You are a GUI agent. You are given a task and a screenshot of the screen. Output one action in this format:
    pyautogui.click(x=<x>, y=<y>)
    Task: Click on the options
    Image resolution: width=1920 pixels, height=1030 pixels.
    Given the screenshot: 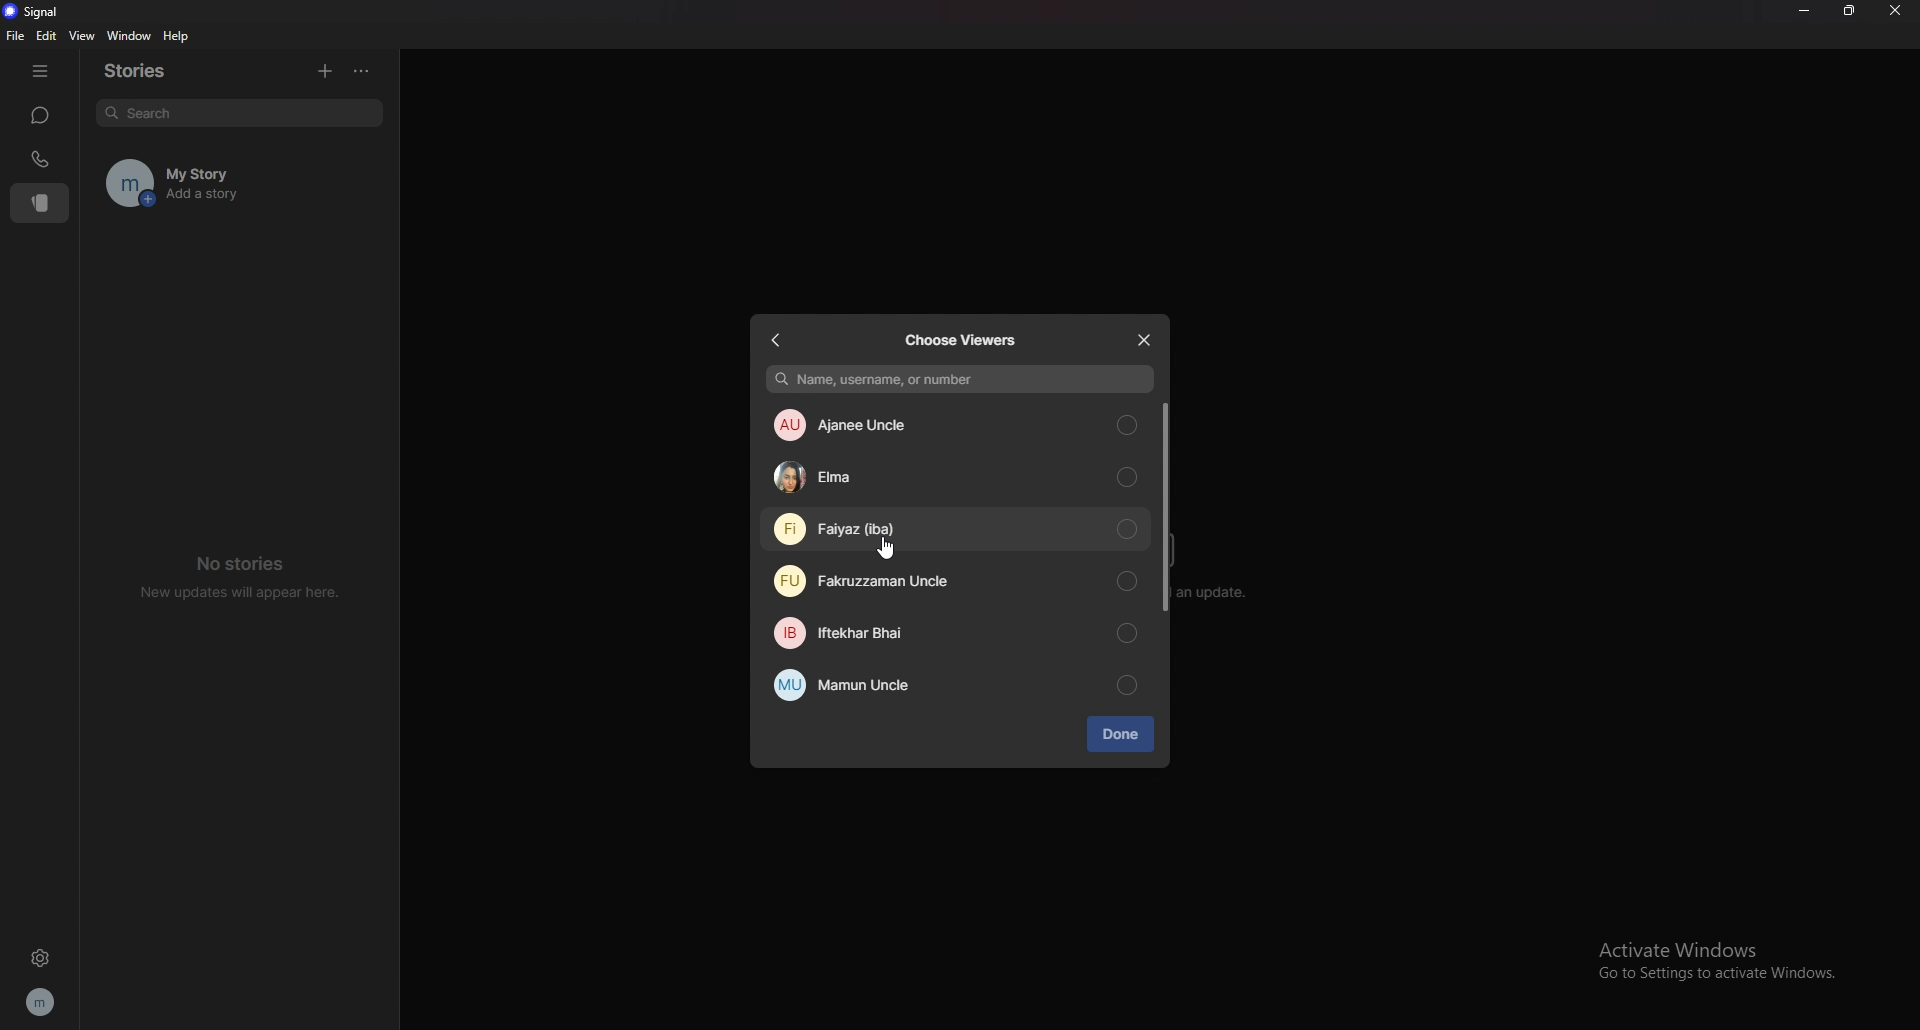 What is the action you would take?
    pyautogui.click(x=366, y=69)
    